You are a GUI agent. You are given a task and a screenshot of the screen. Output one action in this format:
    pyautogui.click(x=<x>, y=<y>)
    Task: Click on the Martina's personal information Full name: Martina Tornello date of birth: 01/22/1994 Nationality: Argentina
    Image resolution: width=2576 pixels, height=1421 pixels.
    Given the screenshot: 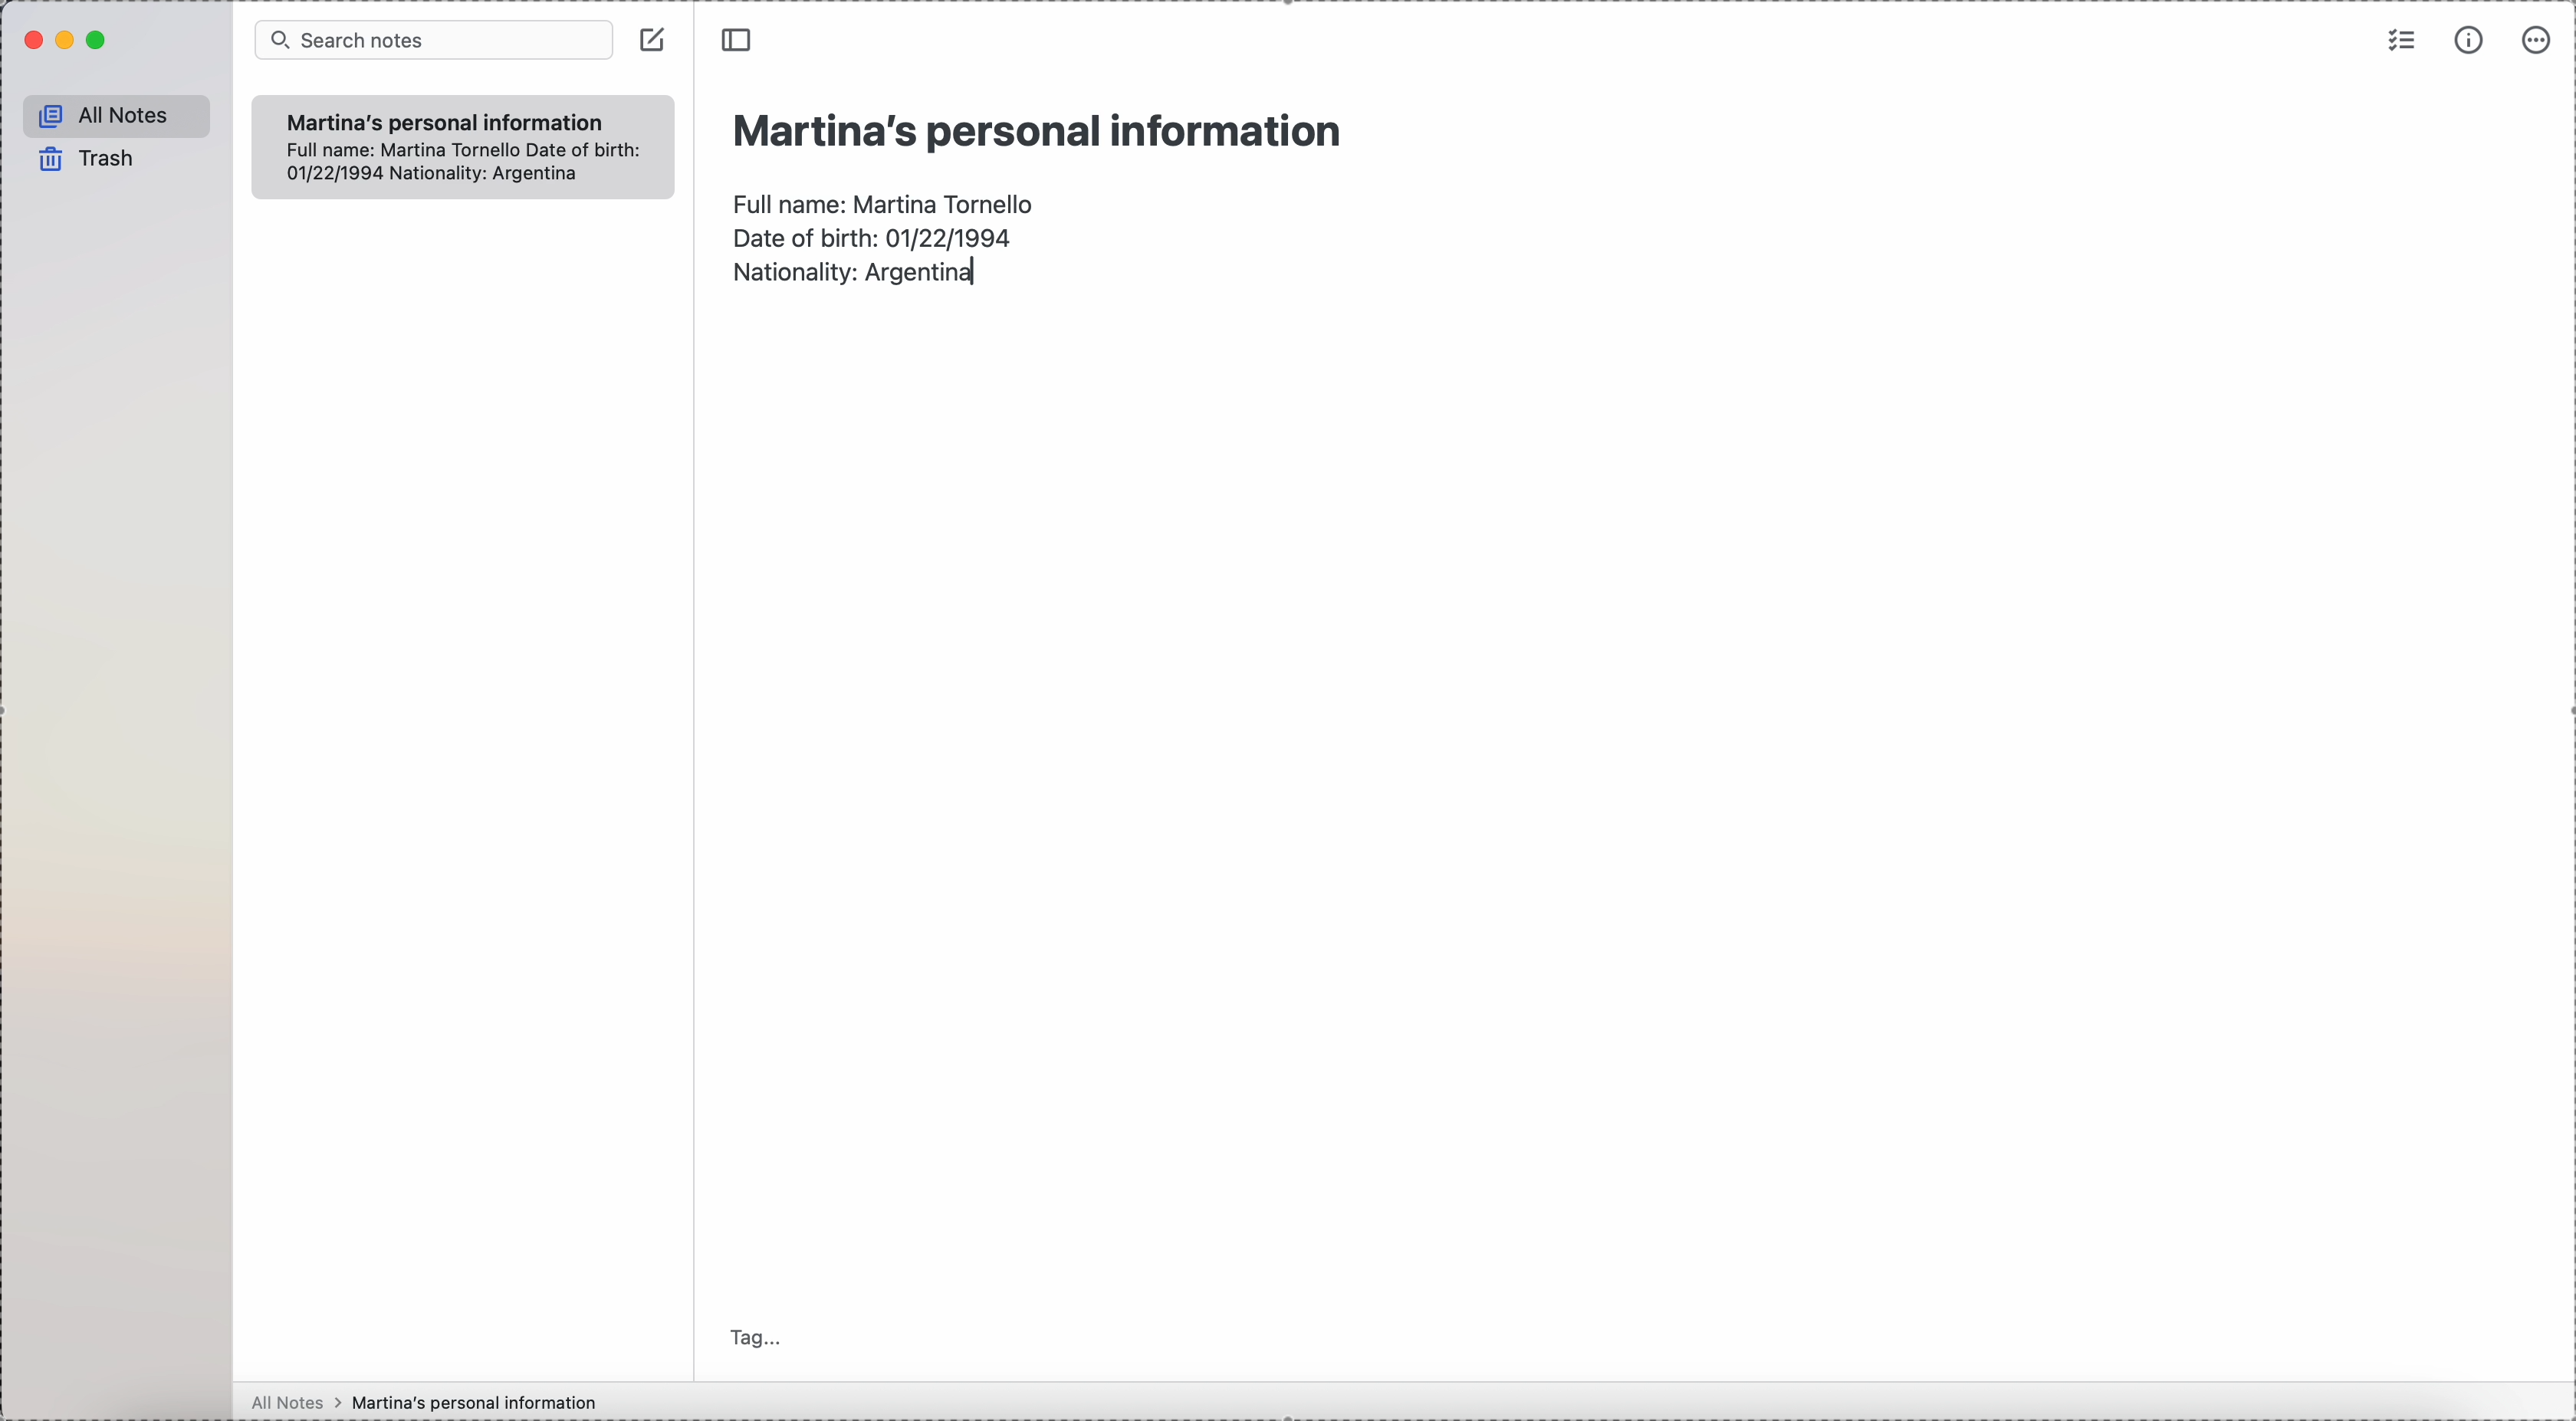 What is the action you would take?
    pyautogui.click(x=461, y=144)
    